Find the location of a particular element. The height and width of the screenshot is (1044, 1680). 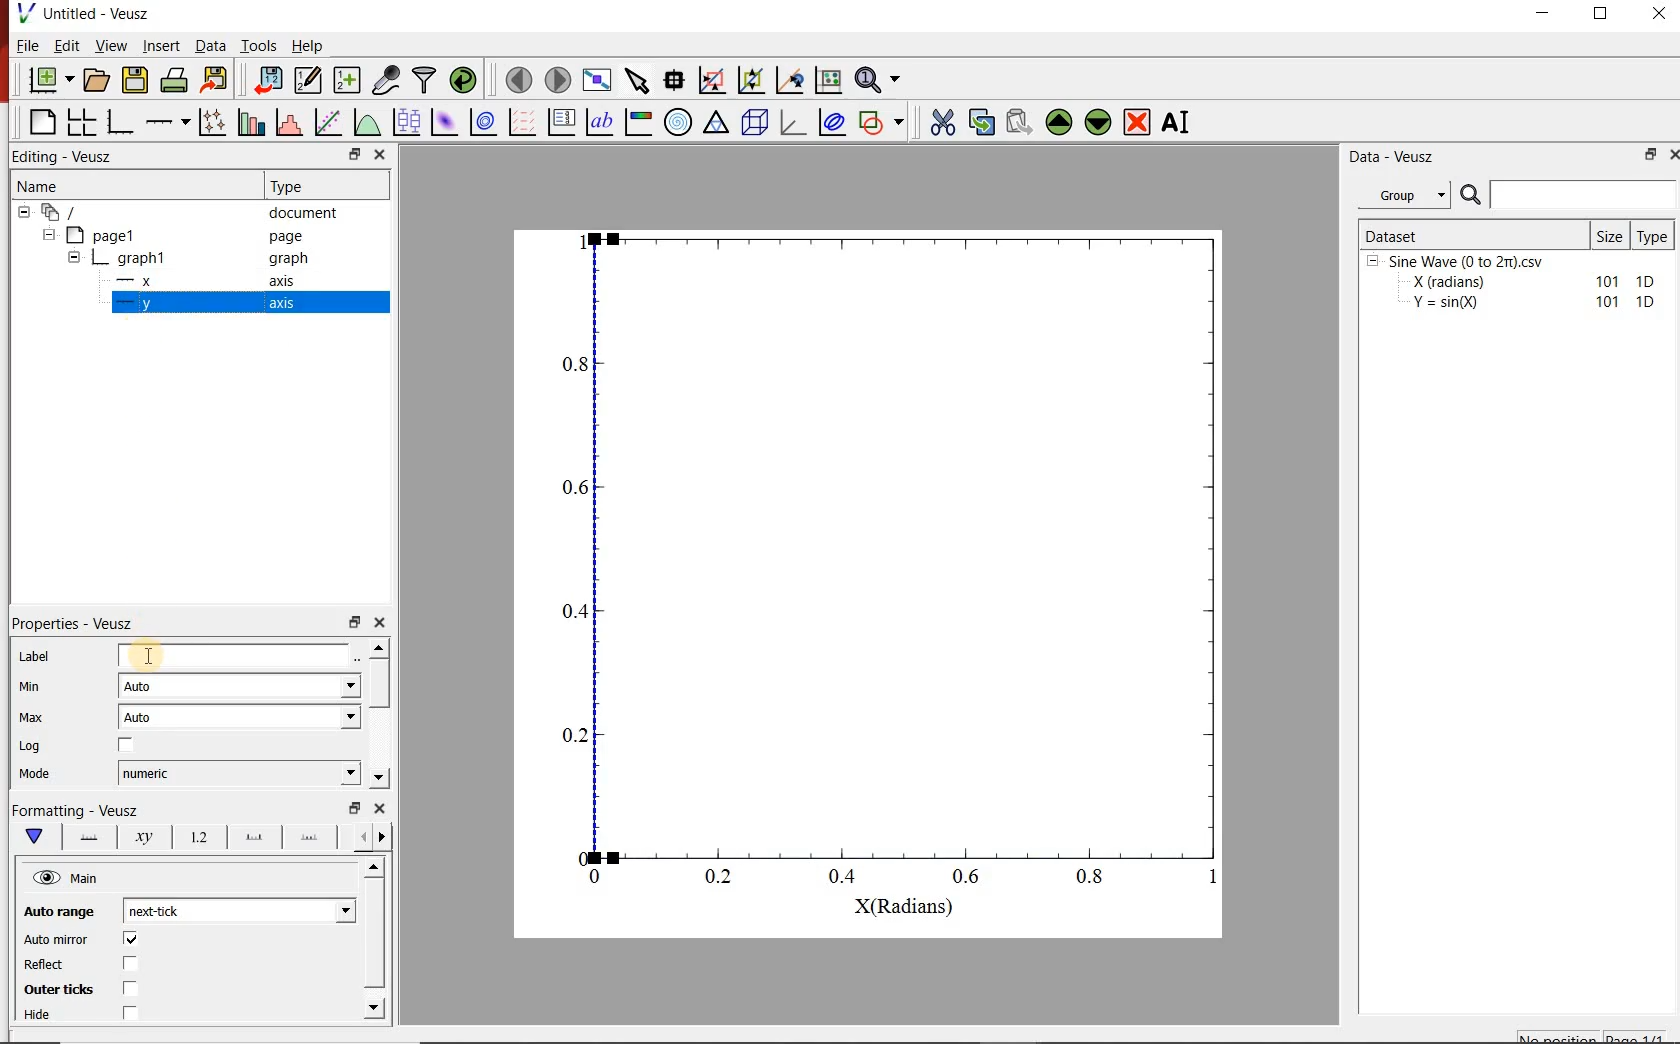

Close is located at coordinates (1670, 157).